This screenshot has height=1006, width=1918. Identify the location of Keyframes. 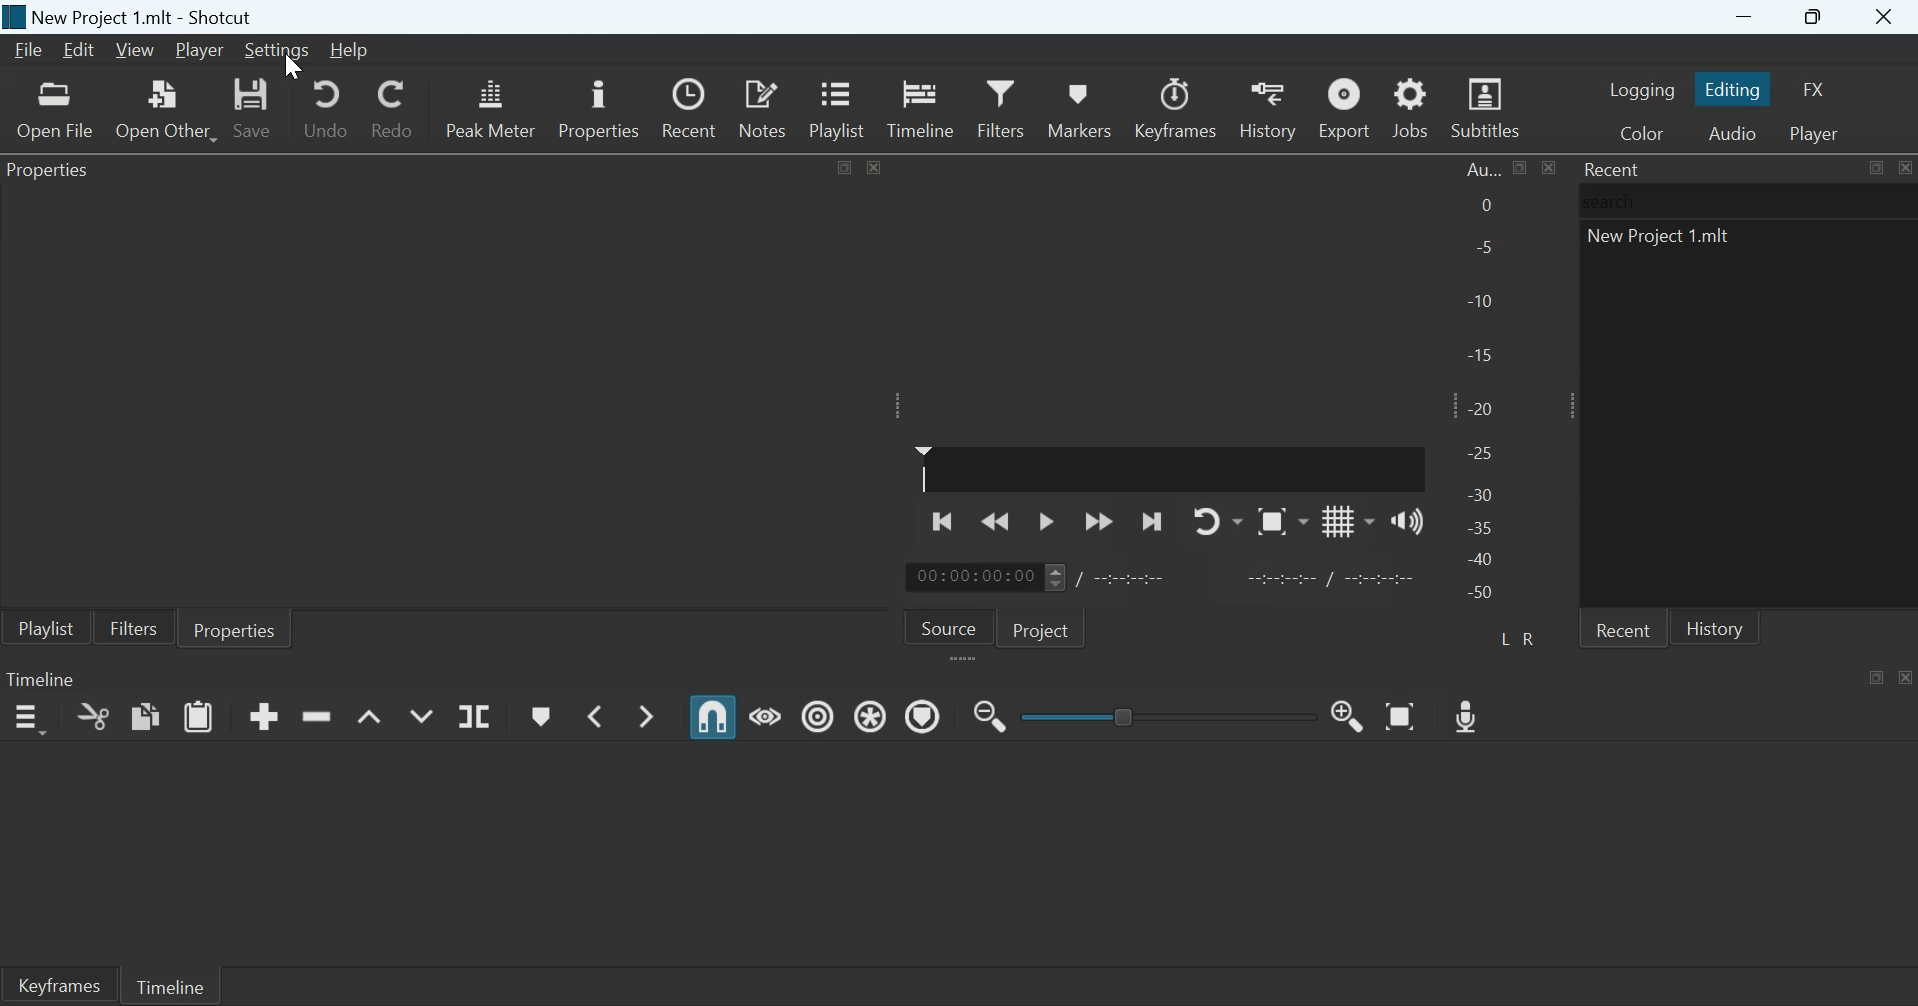
(58, 985).